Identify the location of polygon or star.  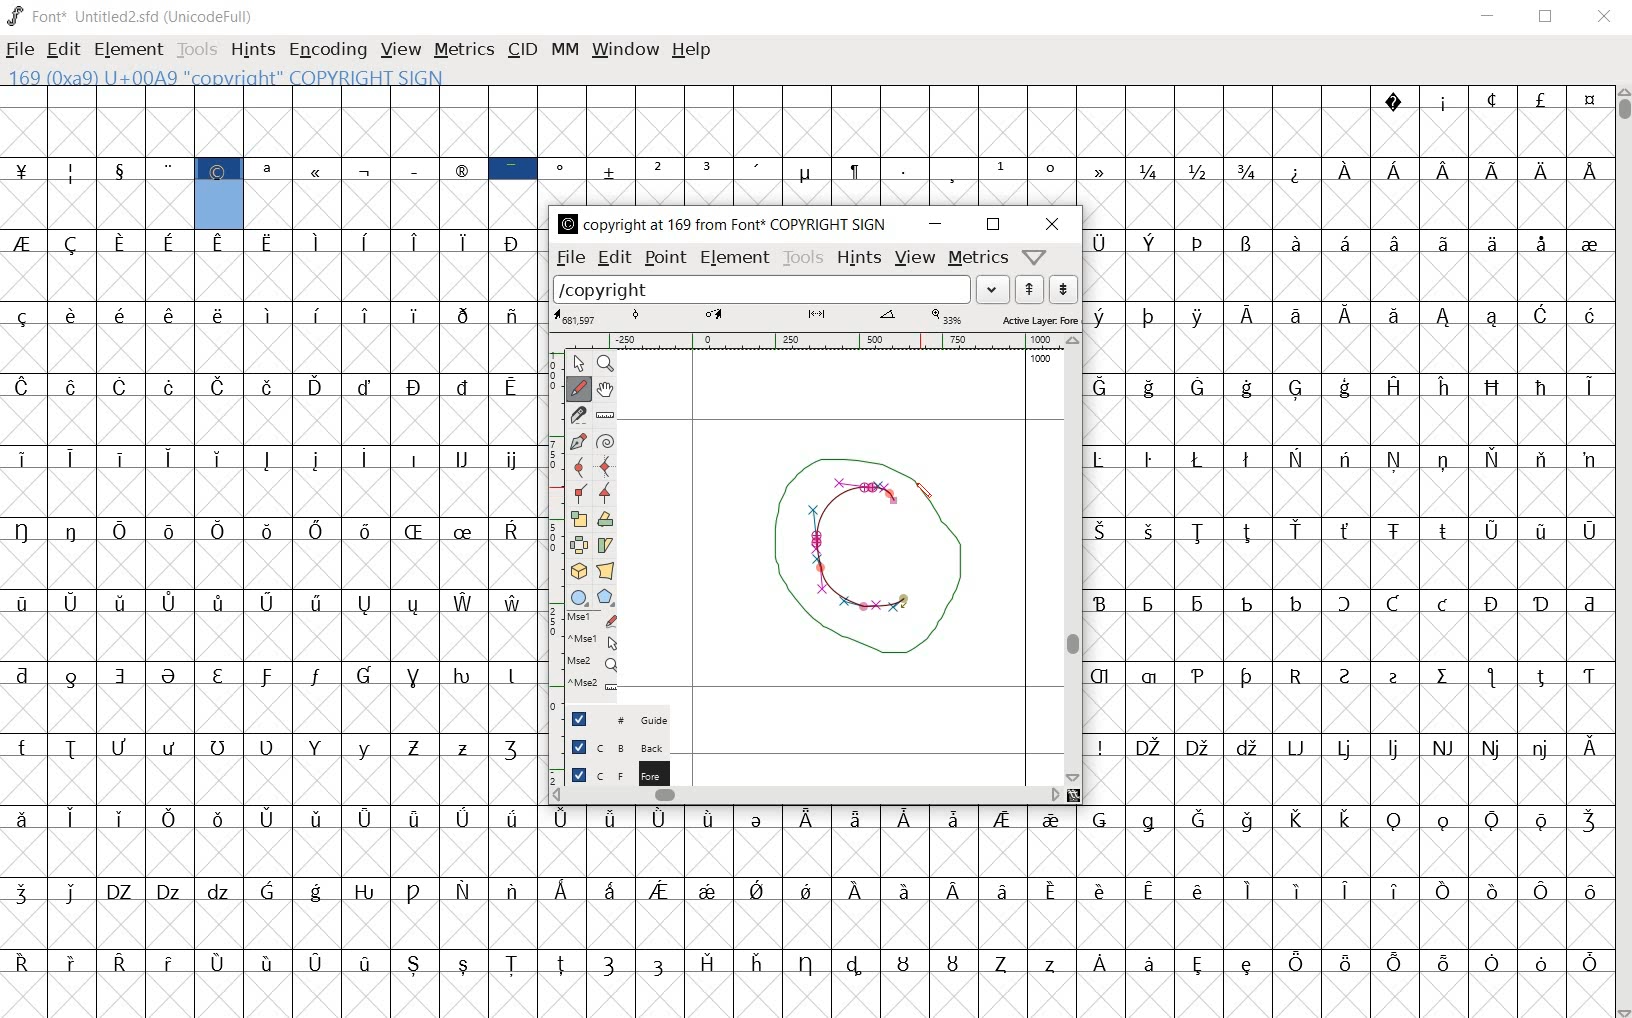
(605, 598).